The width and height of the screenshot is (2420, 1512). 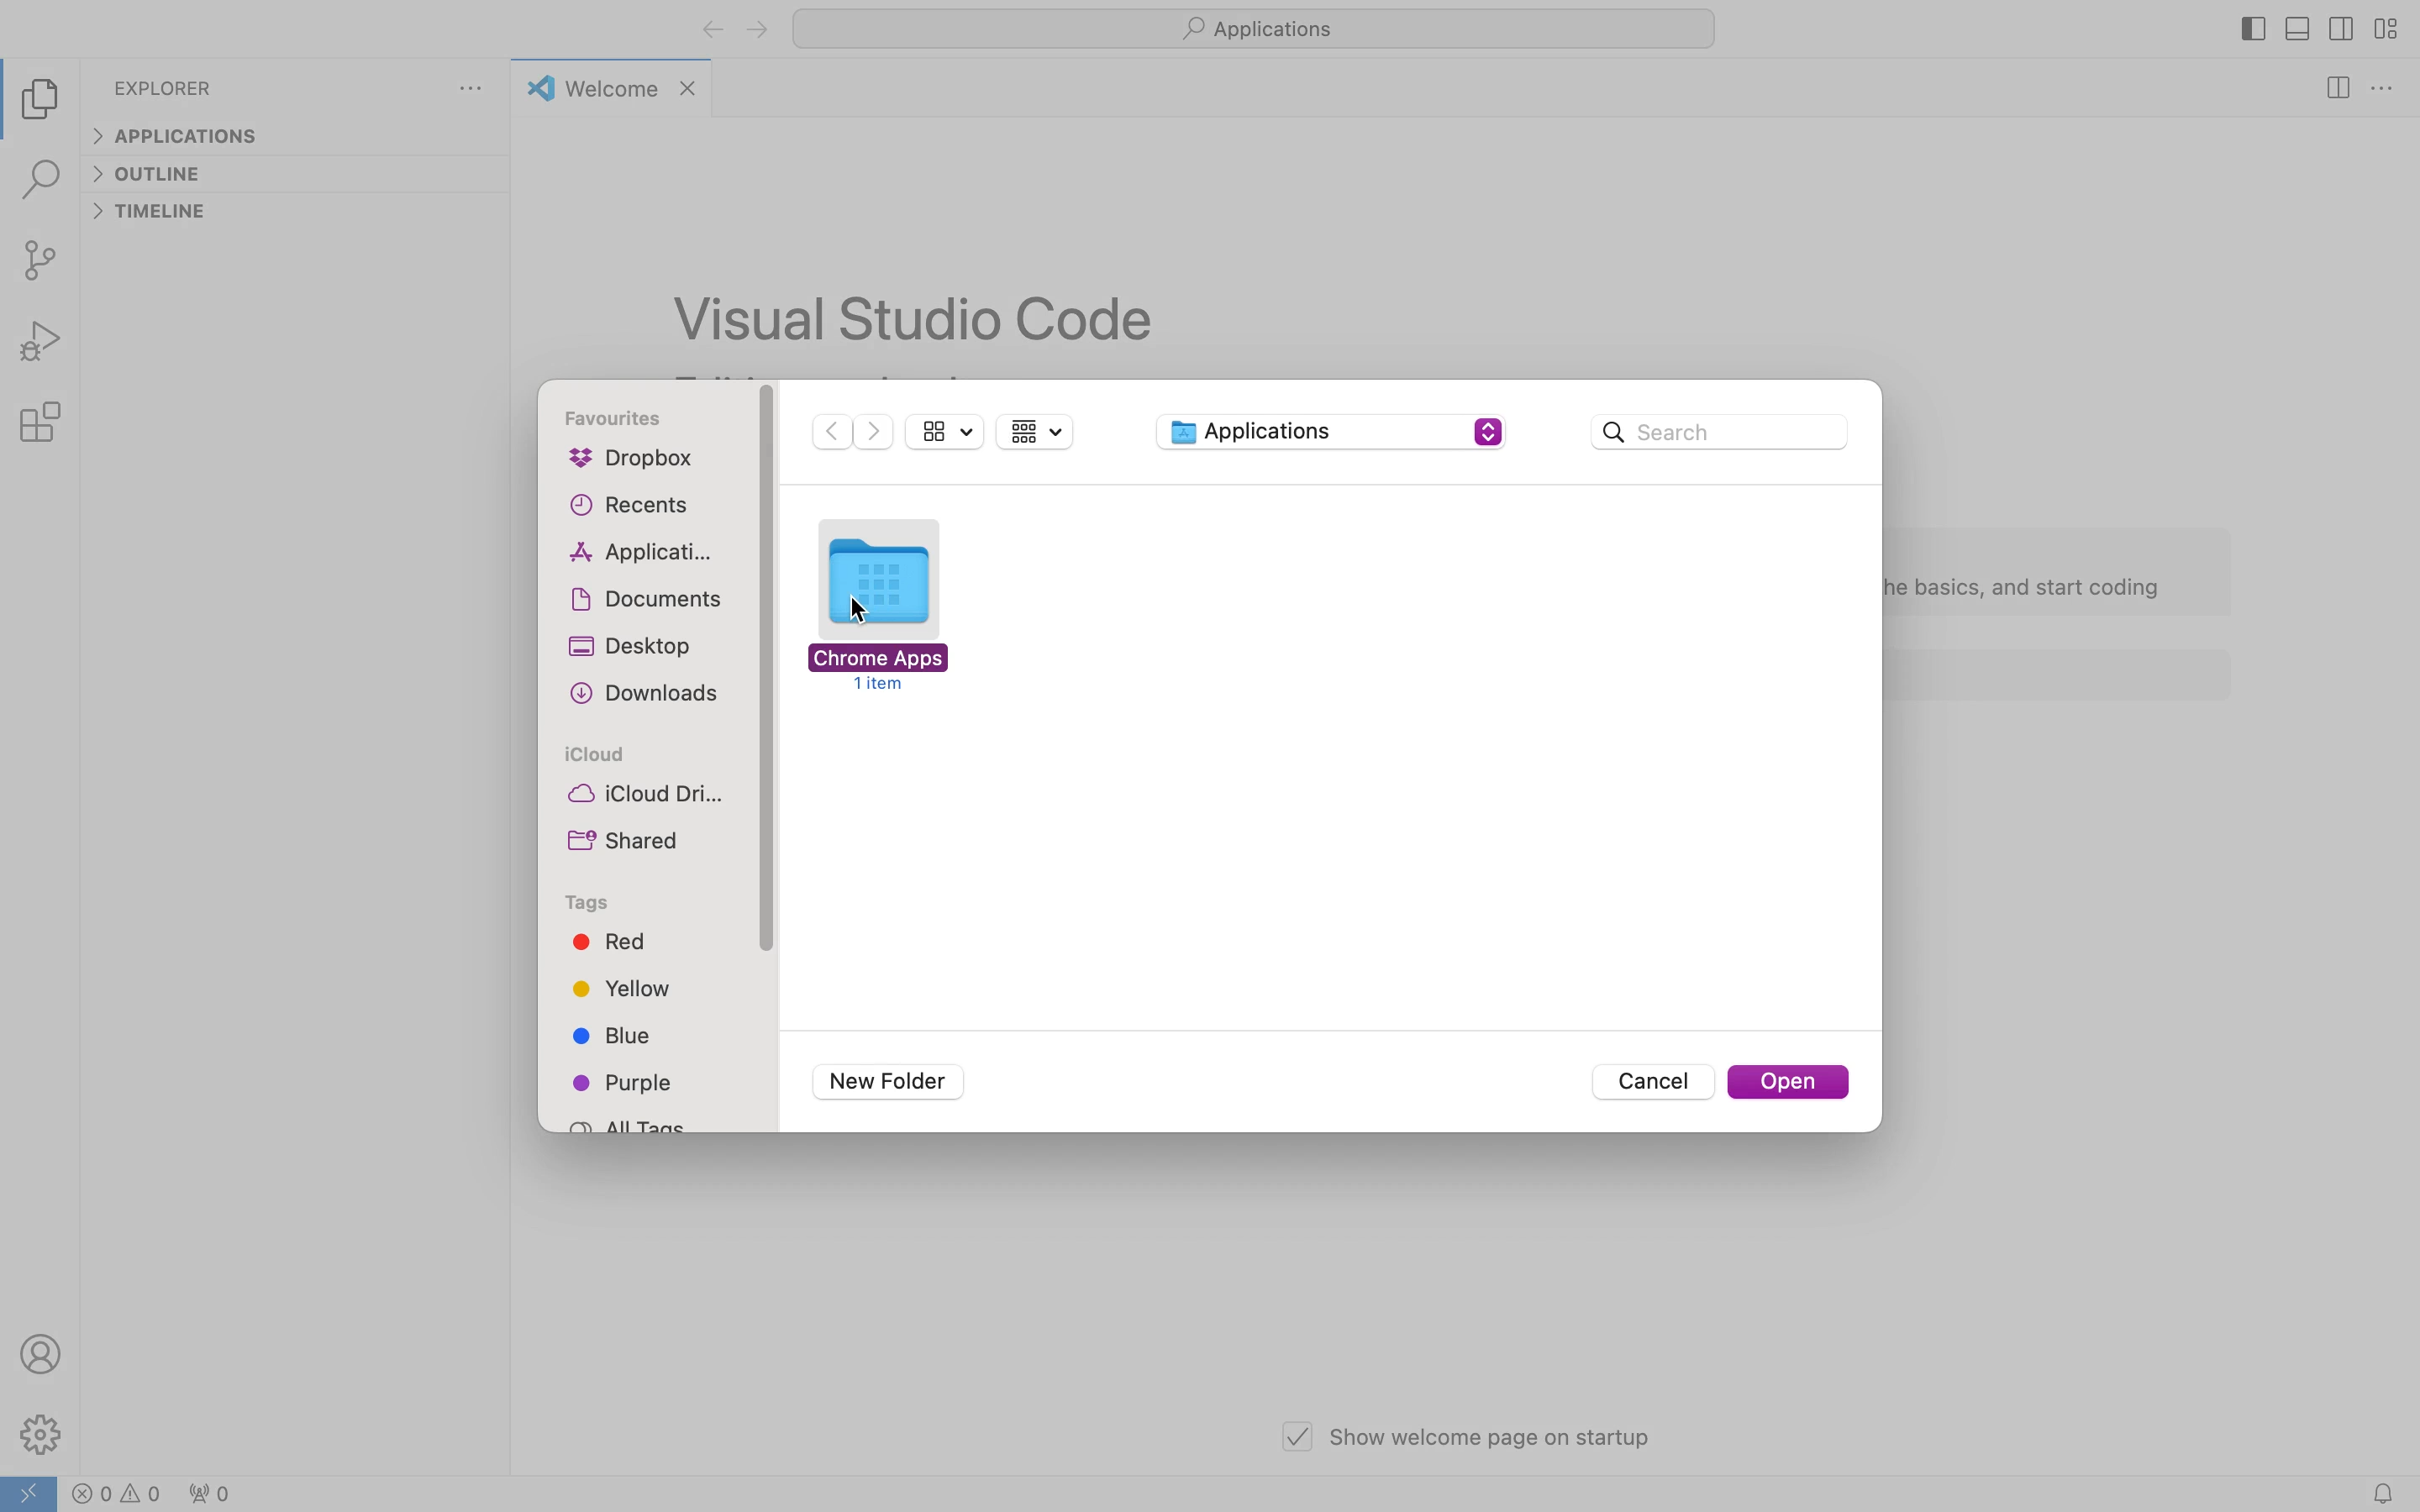 I want to click on profile, so click(x=40, y=1351).